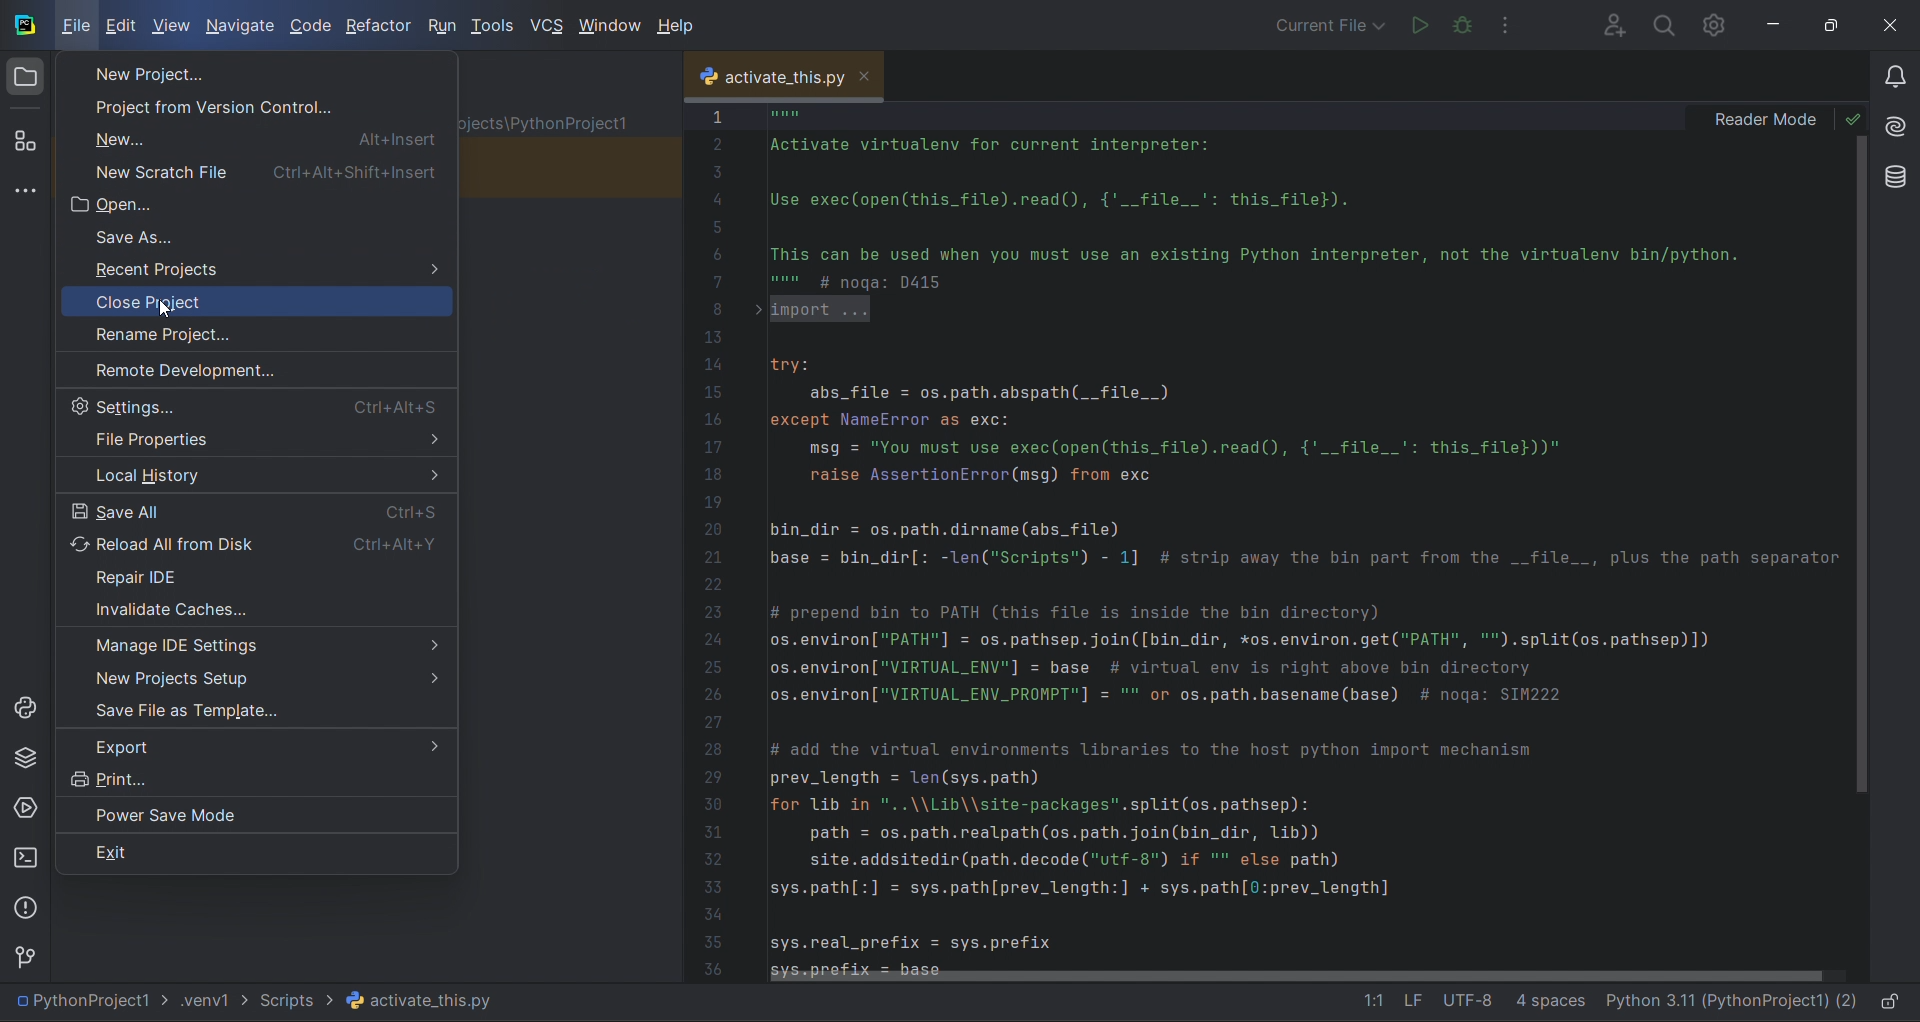  Describe the element at coordinates (257, 137) in the screenshot. I see `new` at that location.